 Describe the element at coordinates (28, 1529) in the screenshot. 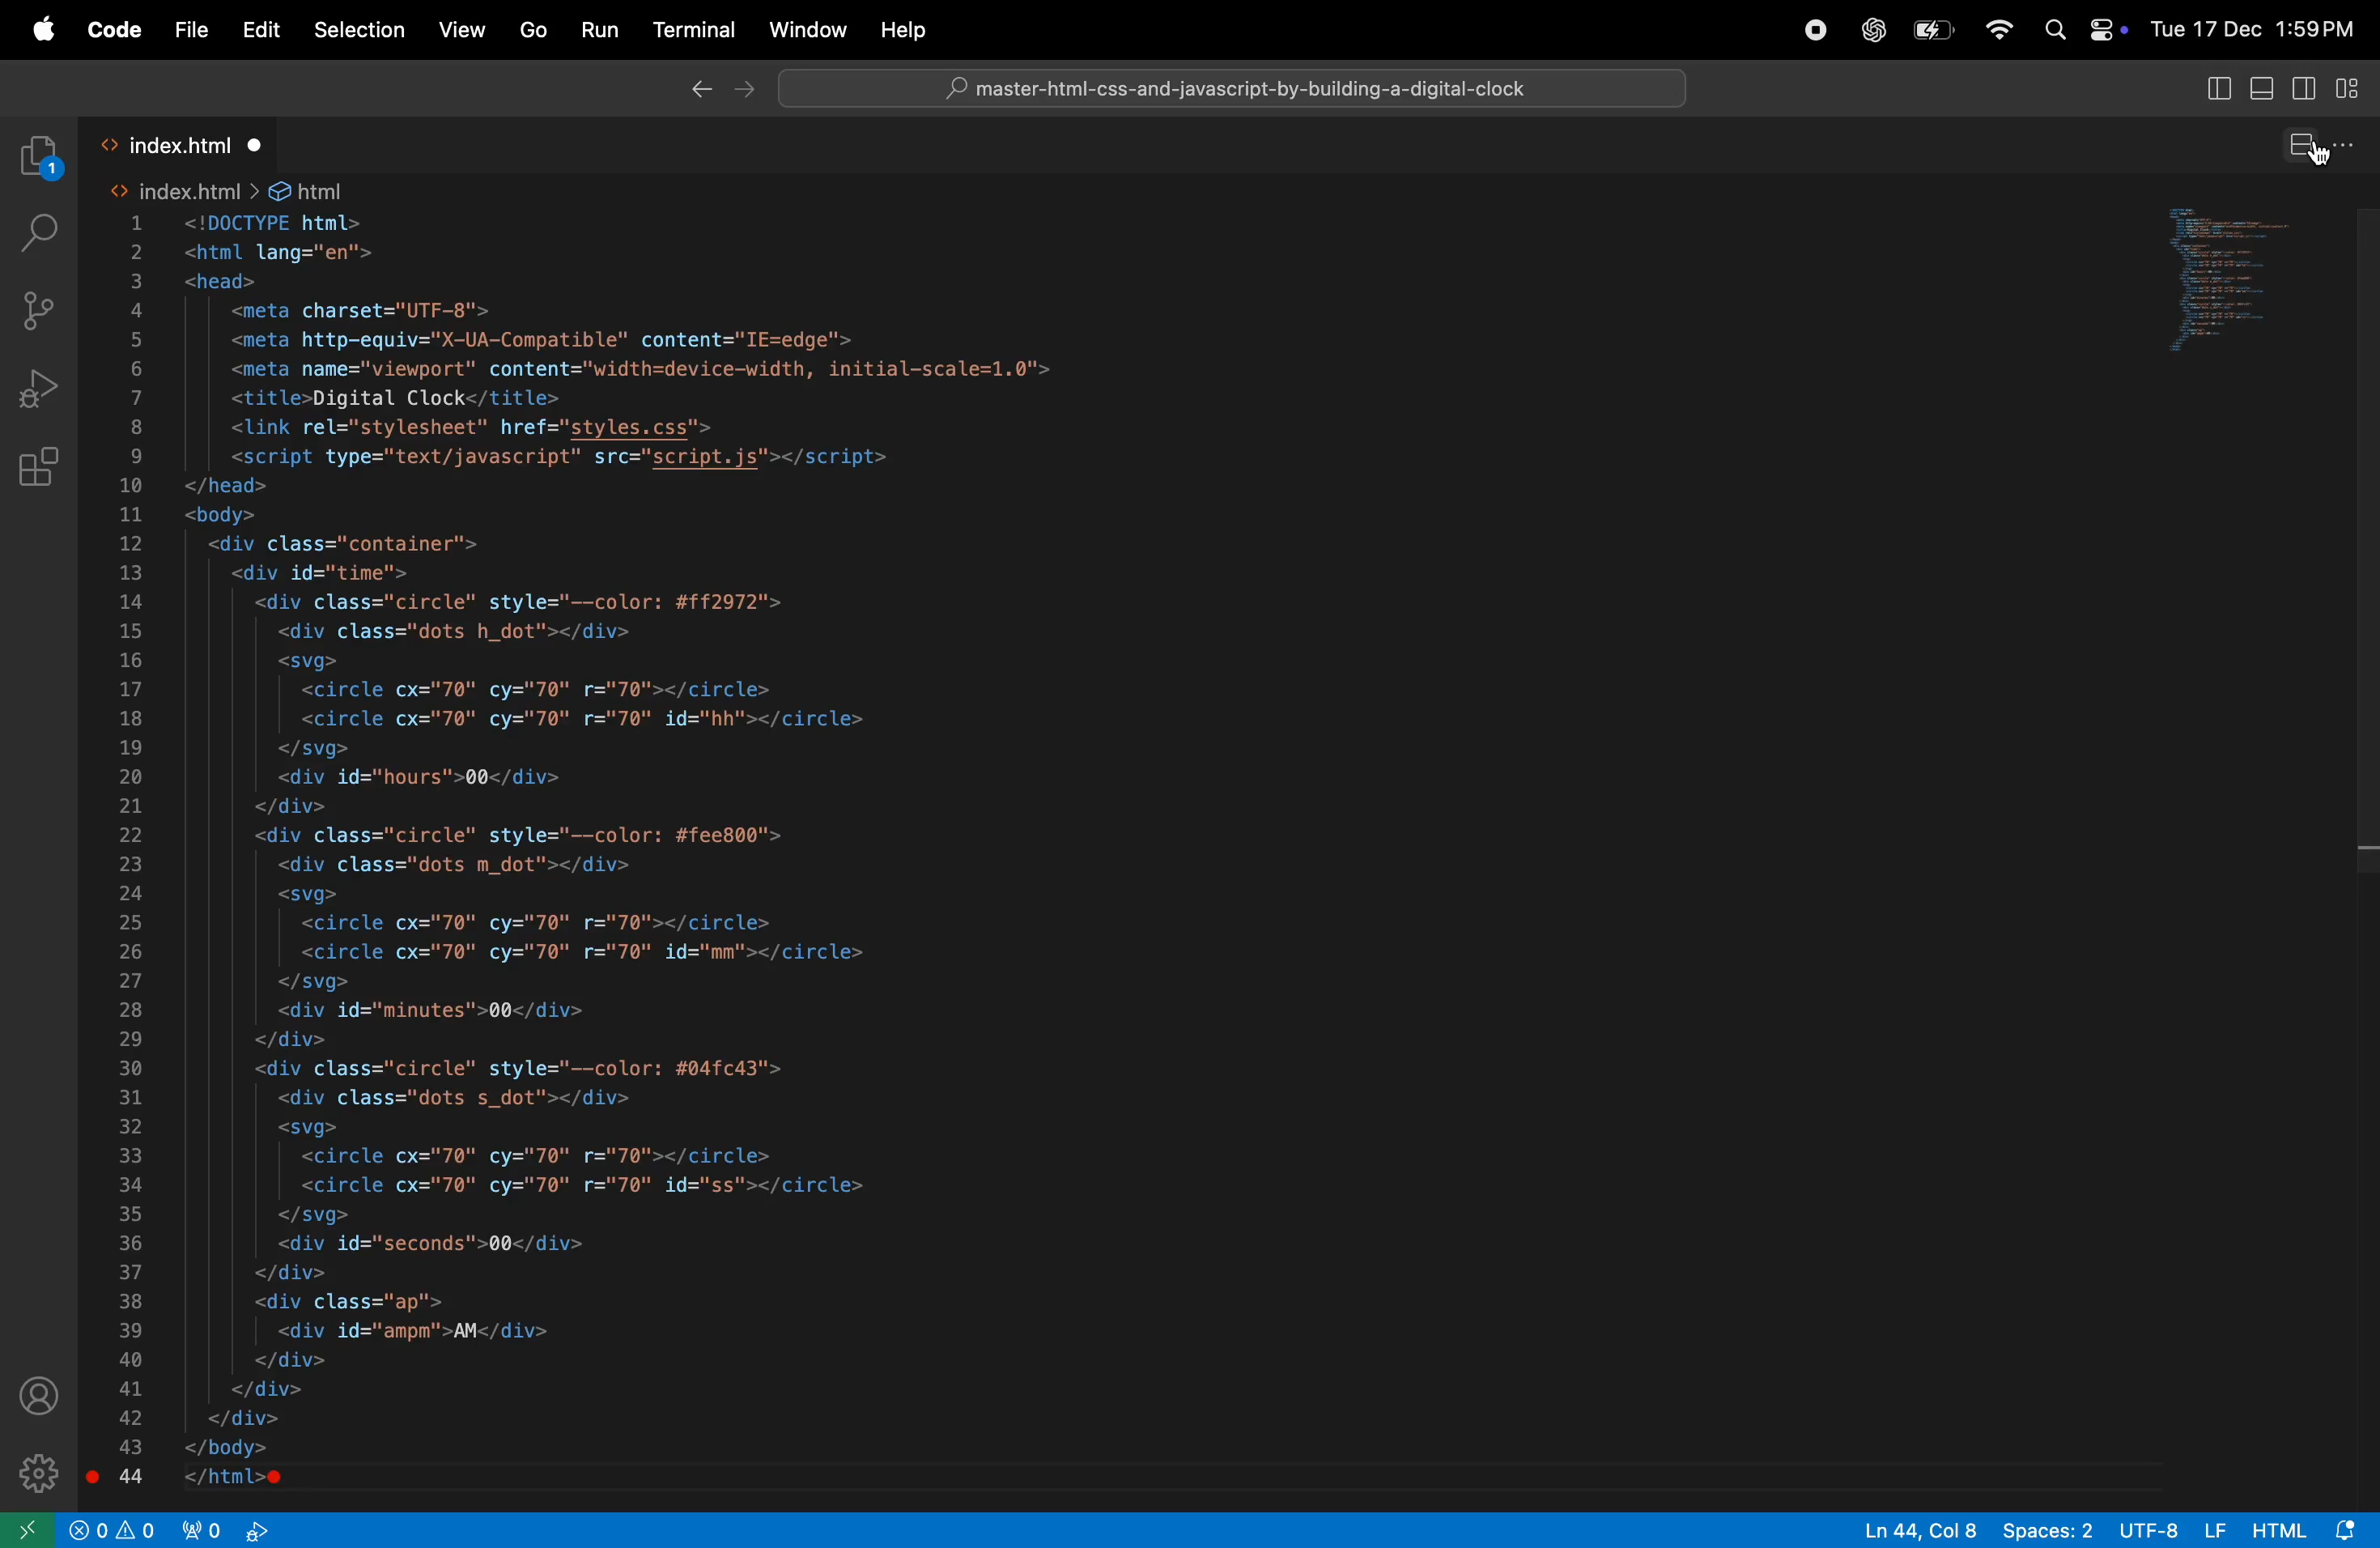

I see `open remote window` at that location.